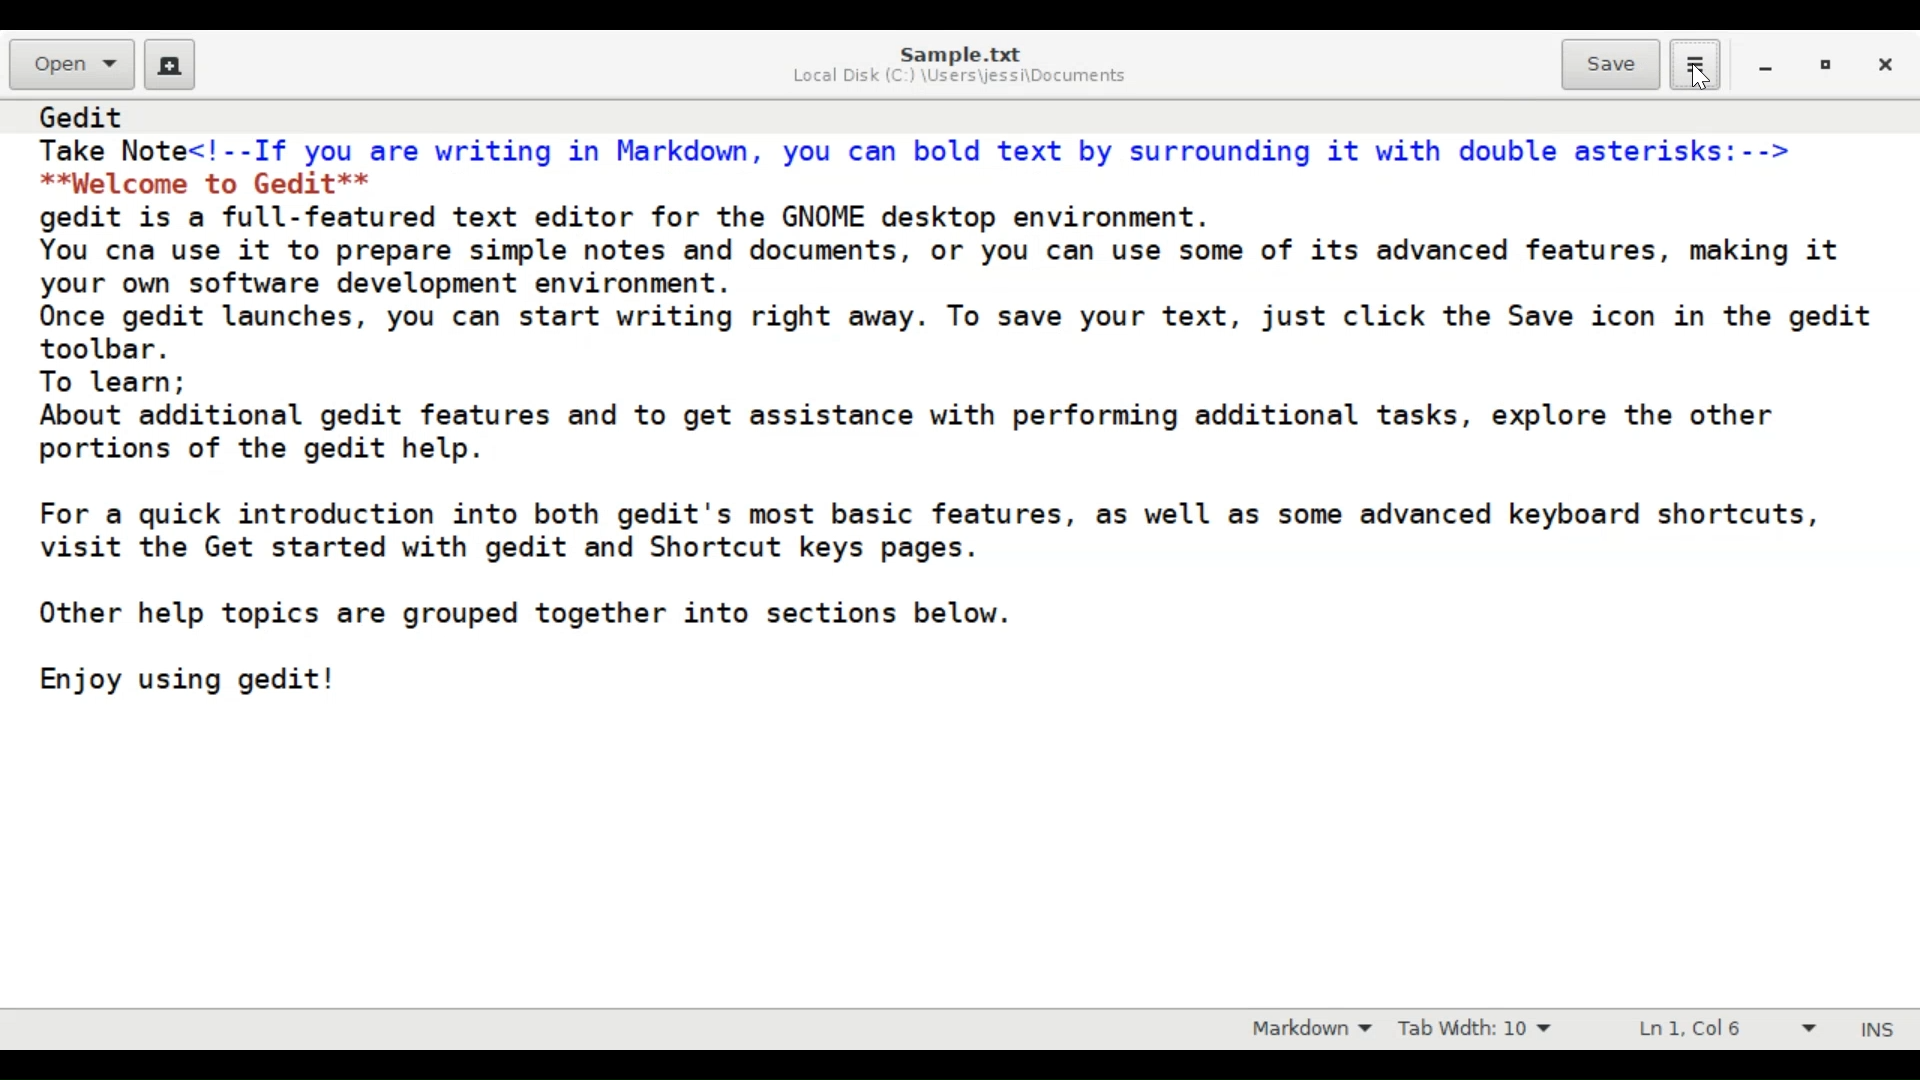 The width and height of the screenshot is (1920, 1080). What do you see at coordinates (1885, 67) in the screenshot?
I see `close` at bounding box center [1885, 67].